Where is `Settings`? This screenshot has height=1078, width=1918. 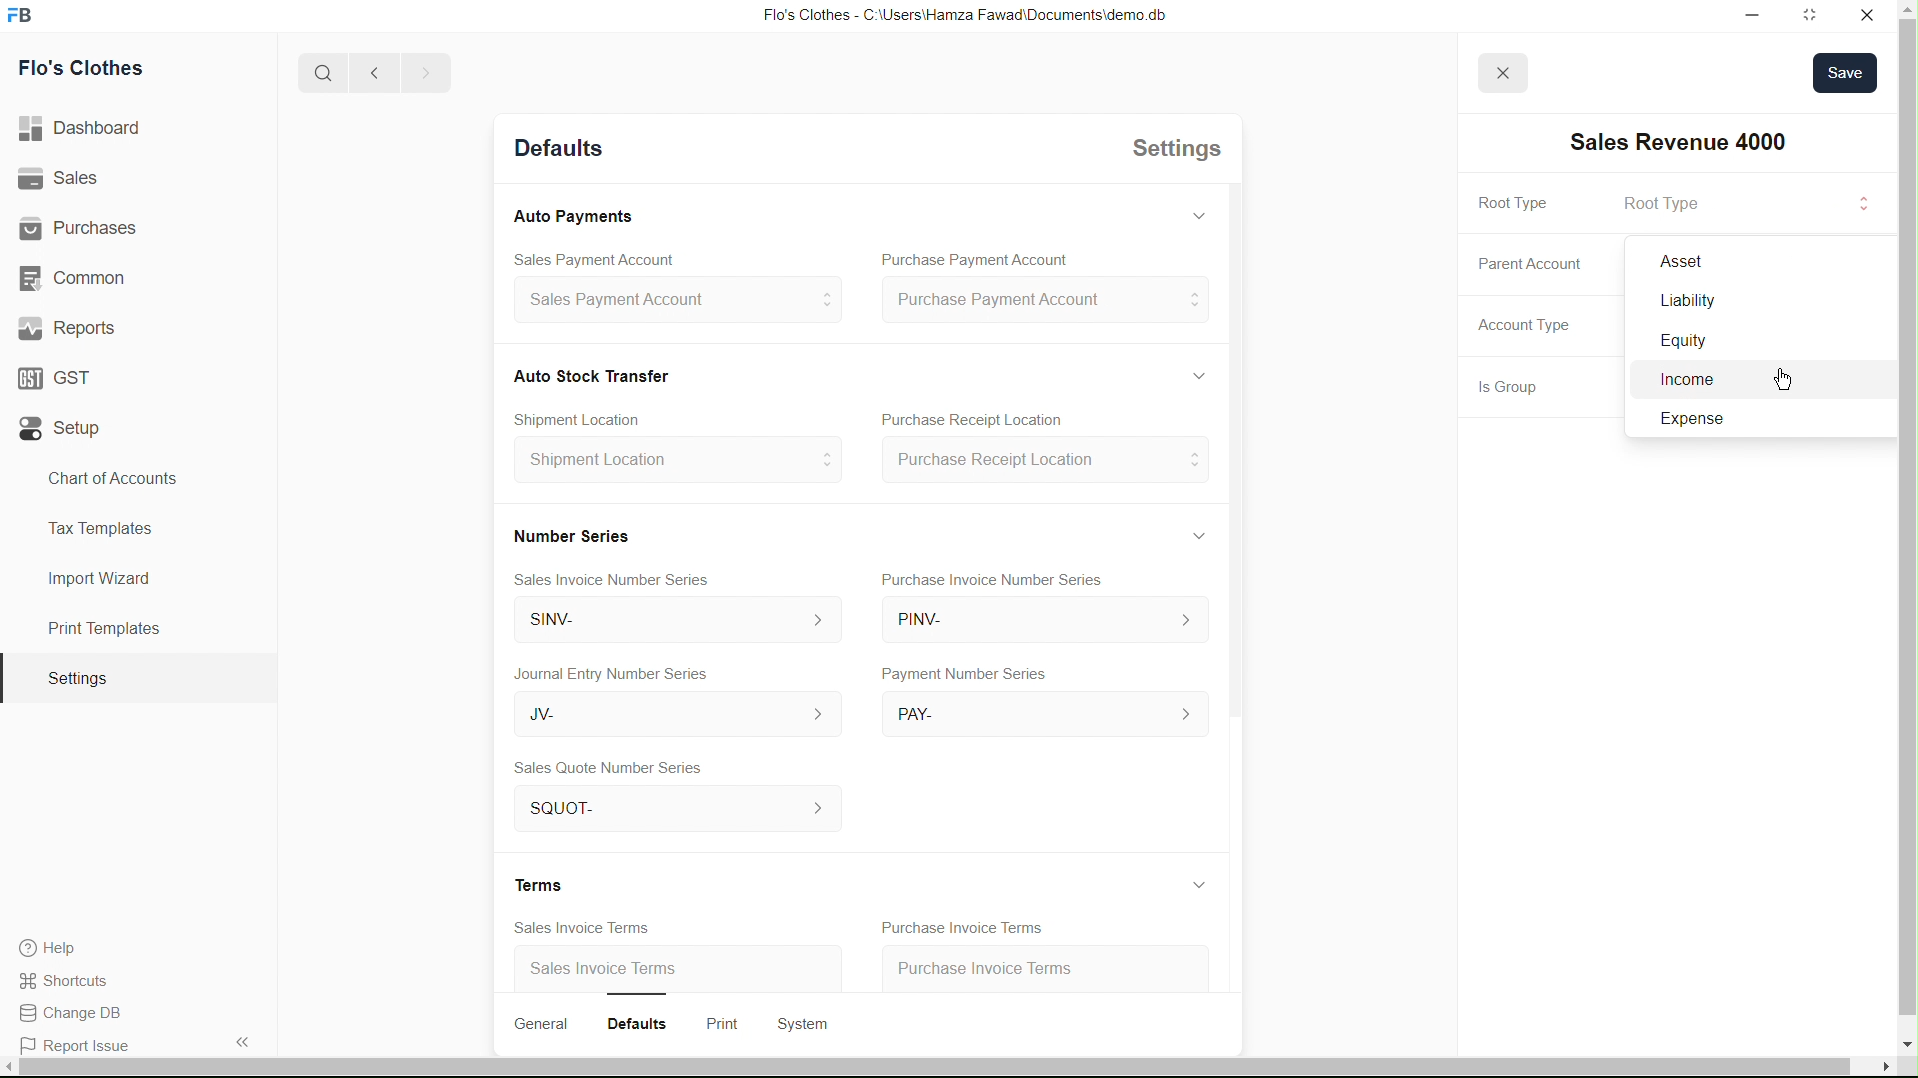
Settings is located at coordinates (76, 679).